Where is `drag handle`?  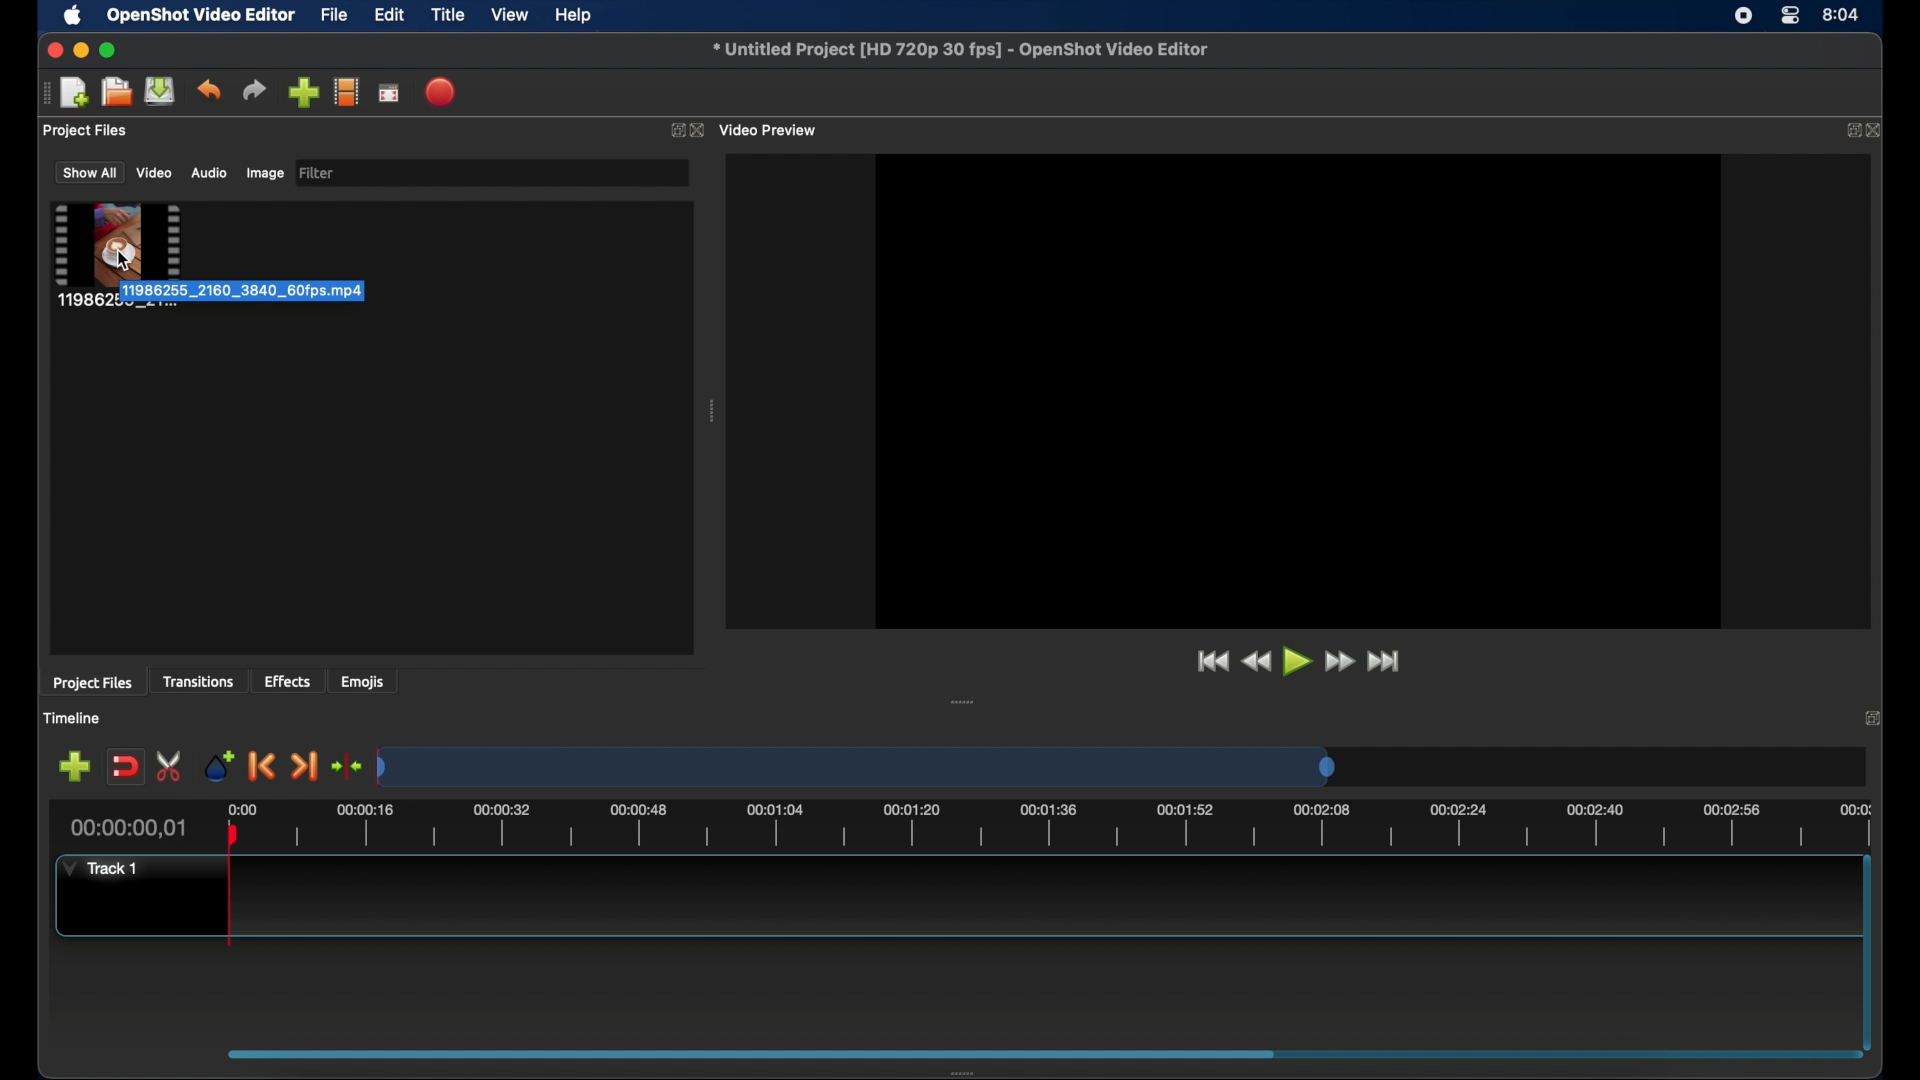
drag handle is located at coordinates (42, 94).